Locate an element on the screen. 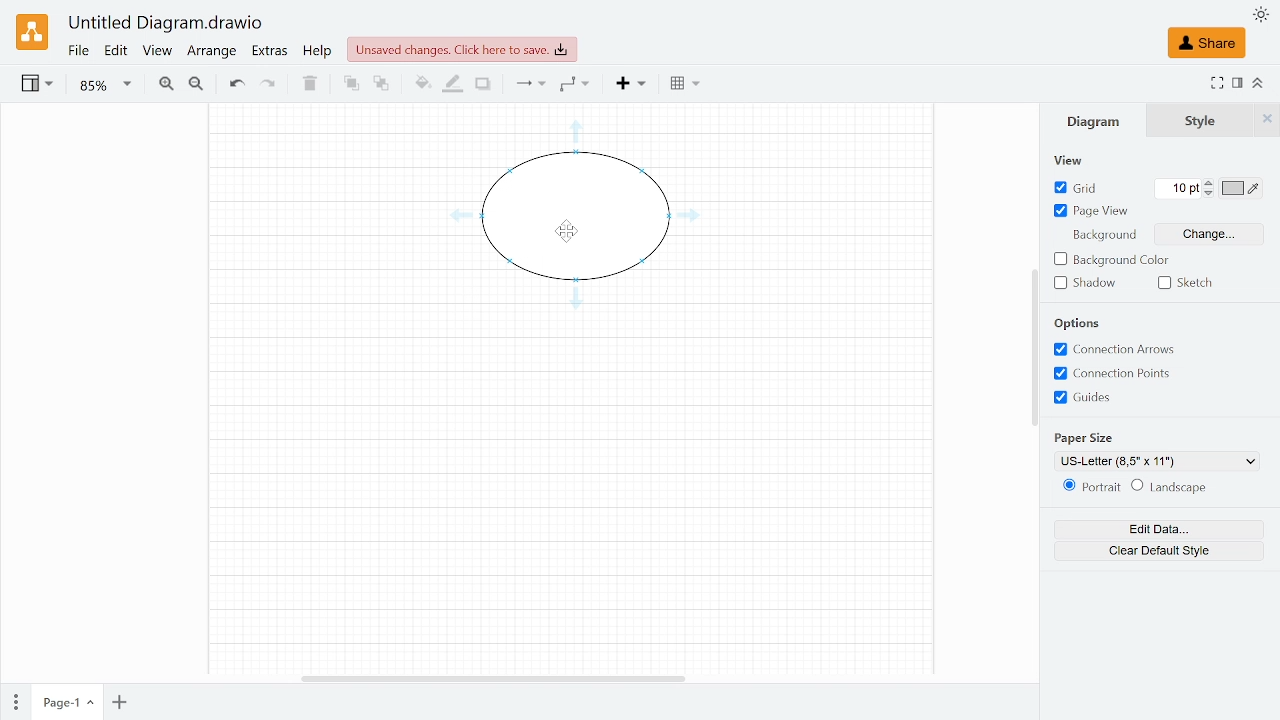  Current shape (circle) is located at coordinates (573, 215).